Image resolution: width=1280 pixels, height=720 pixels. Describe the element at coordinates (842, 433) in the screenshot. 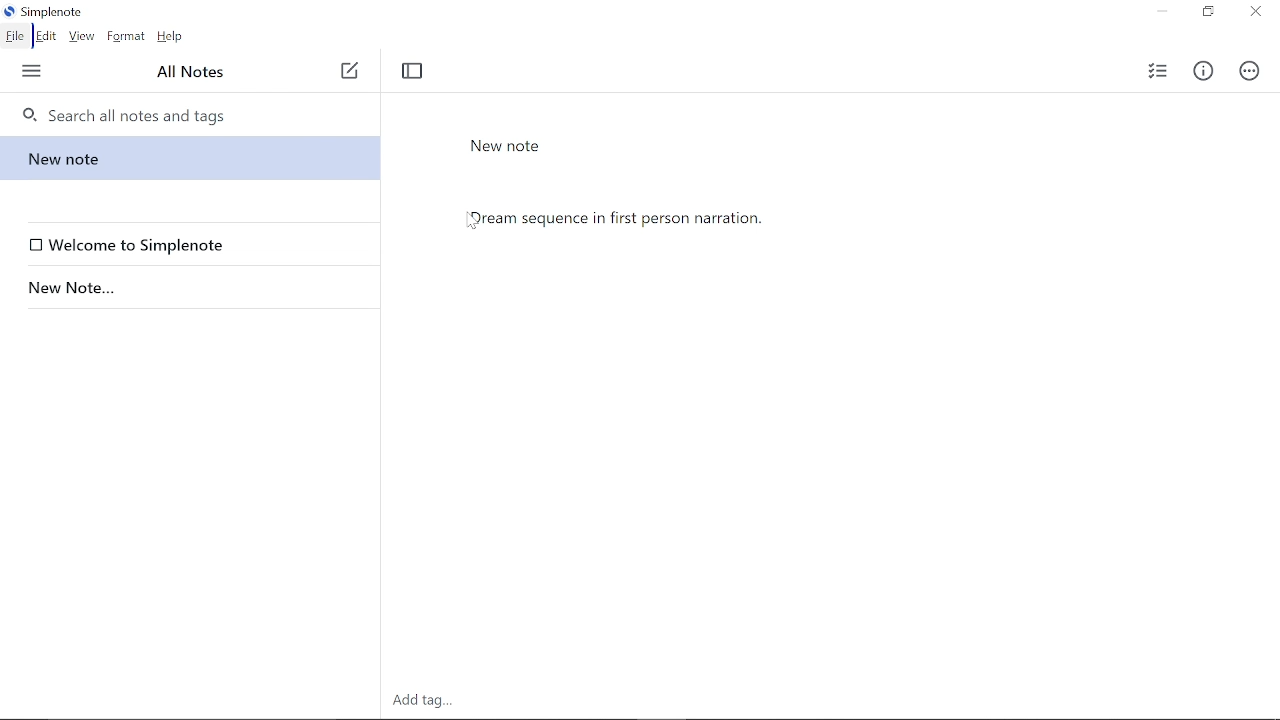

I see `Space for writing note` at that location.